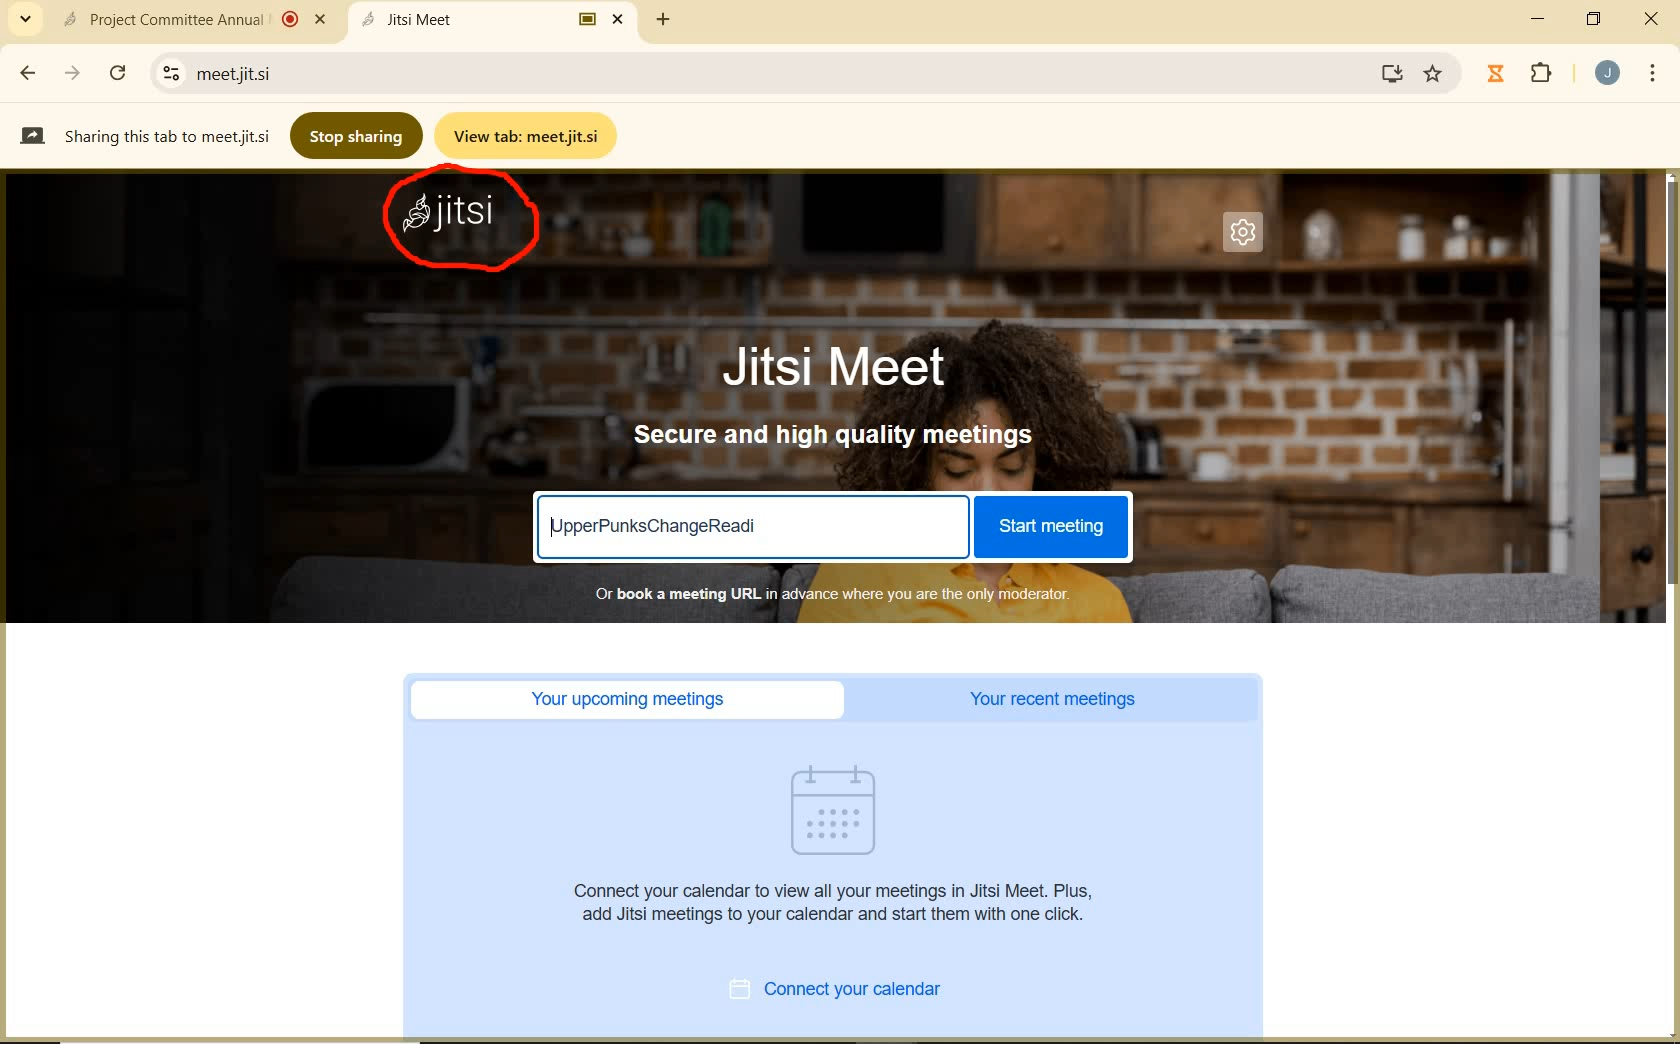  What do you see at coordinates (26, 73) in the screenshot?
I see `BACK` at bounding box center [26, 73].